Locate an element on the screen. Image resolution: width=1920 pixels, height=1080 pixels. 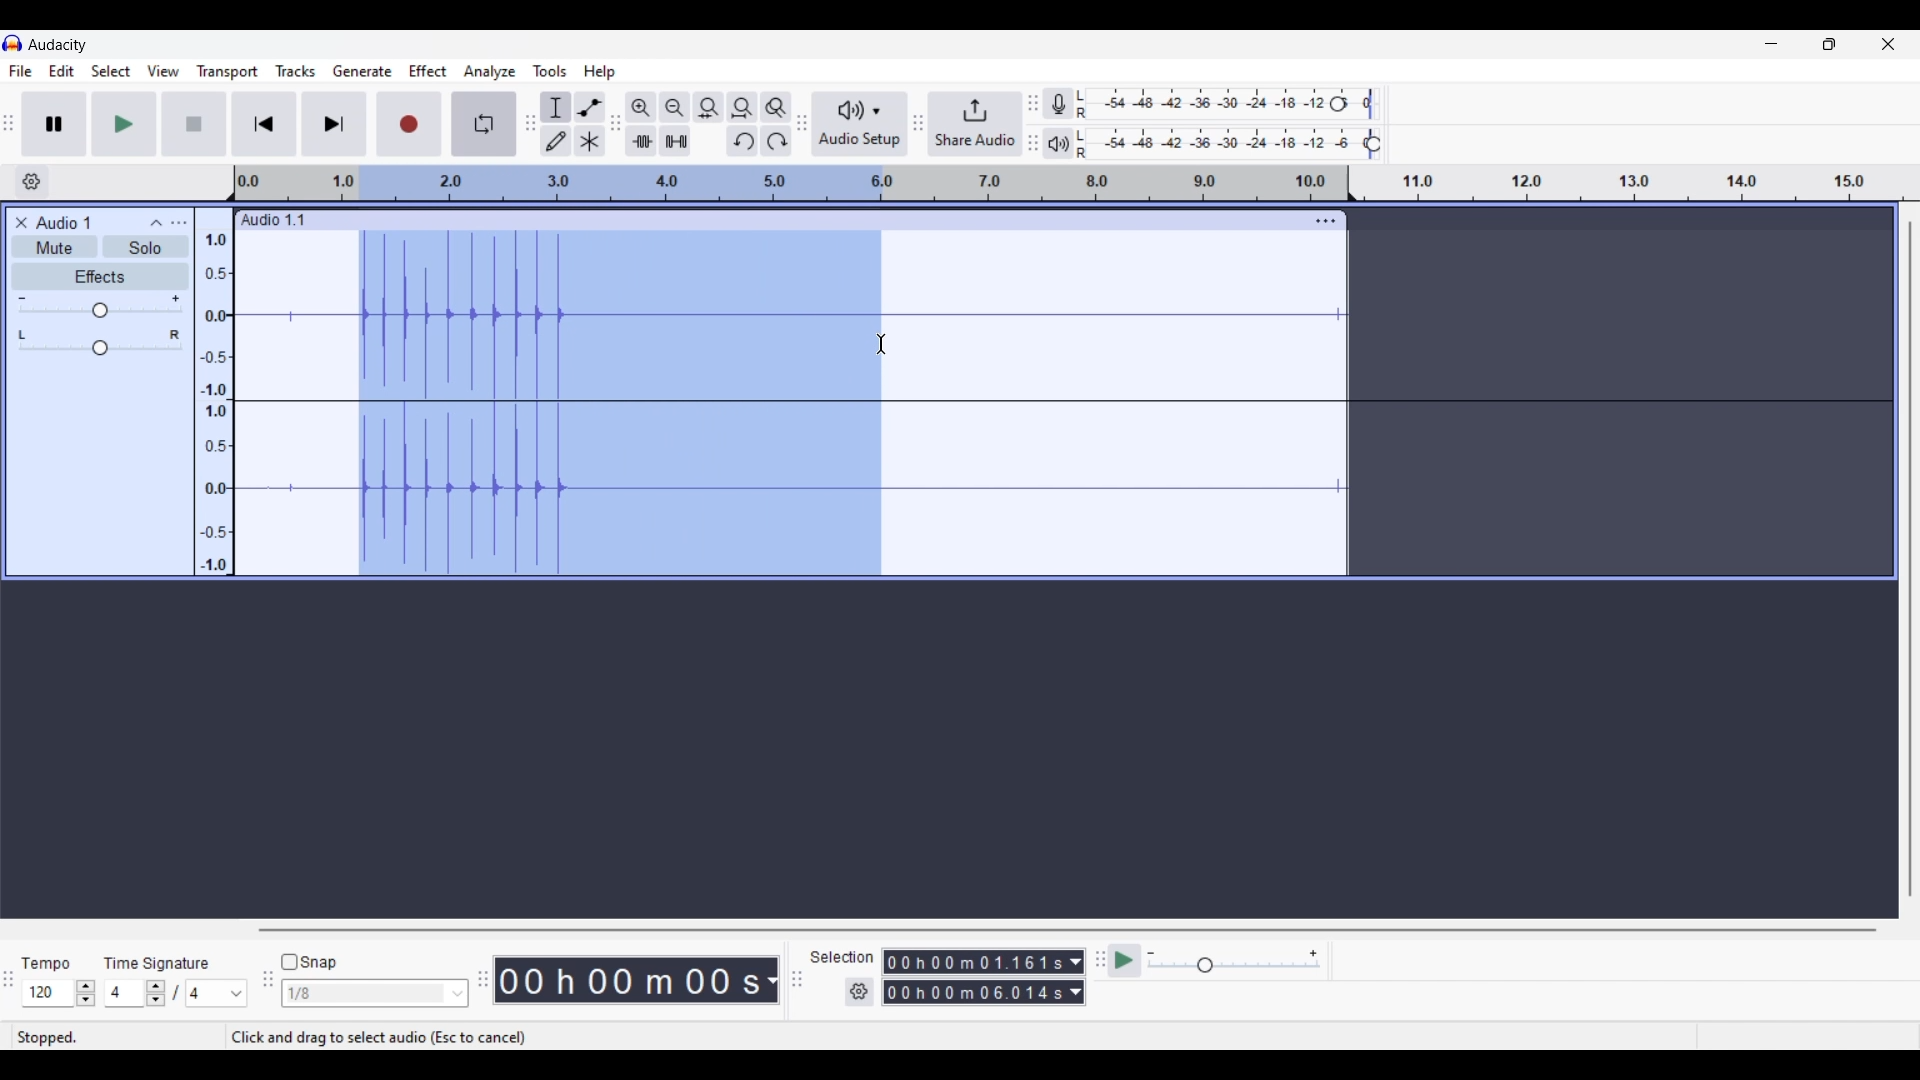
Scale to measure duration of recording is located at coordinates (1643, 183).